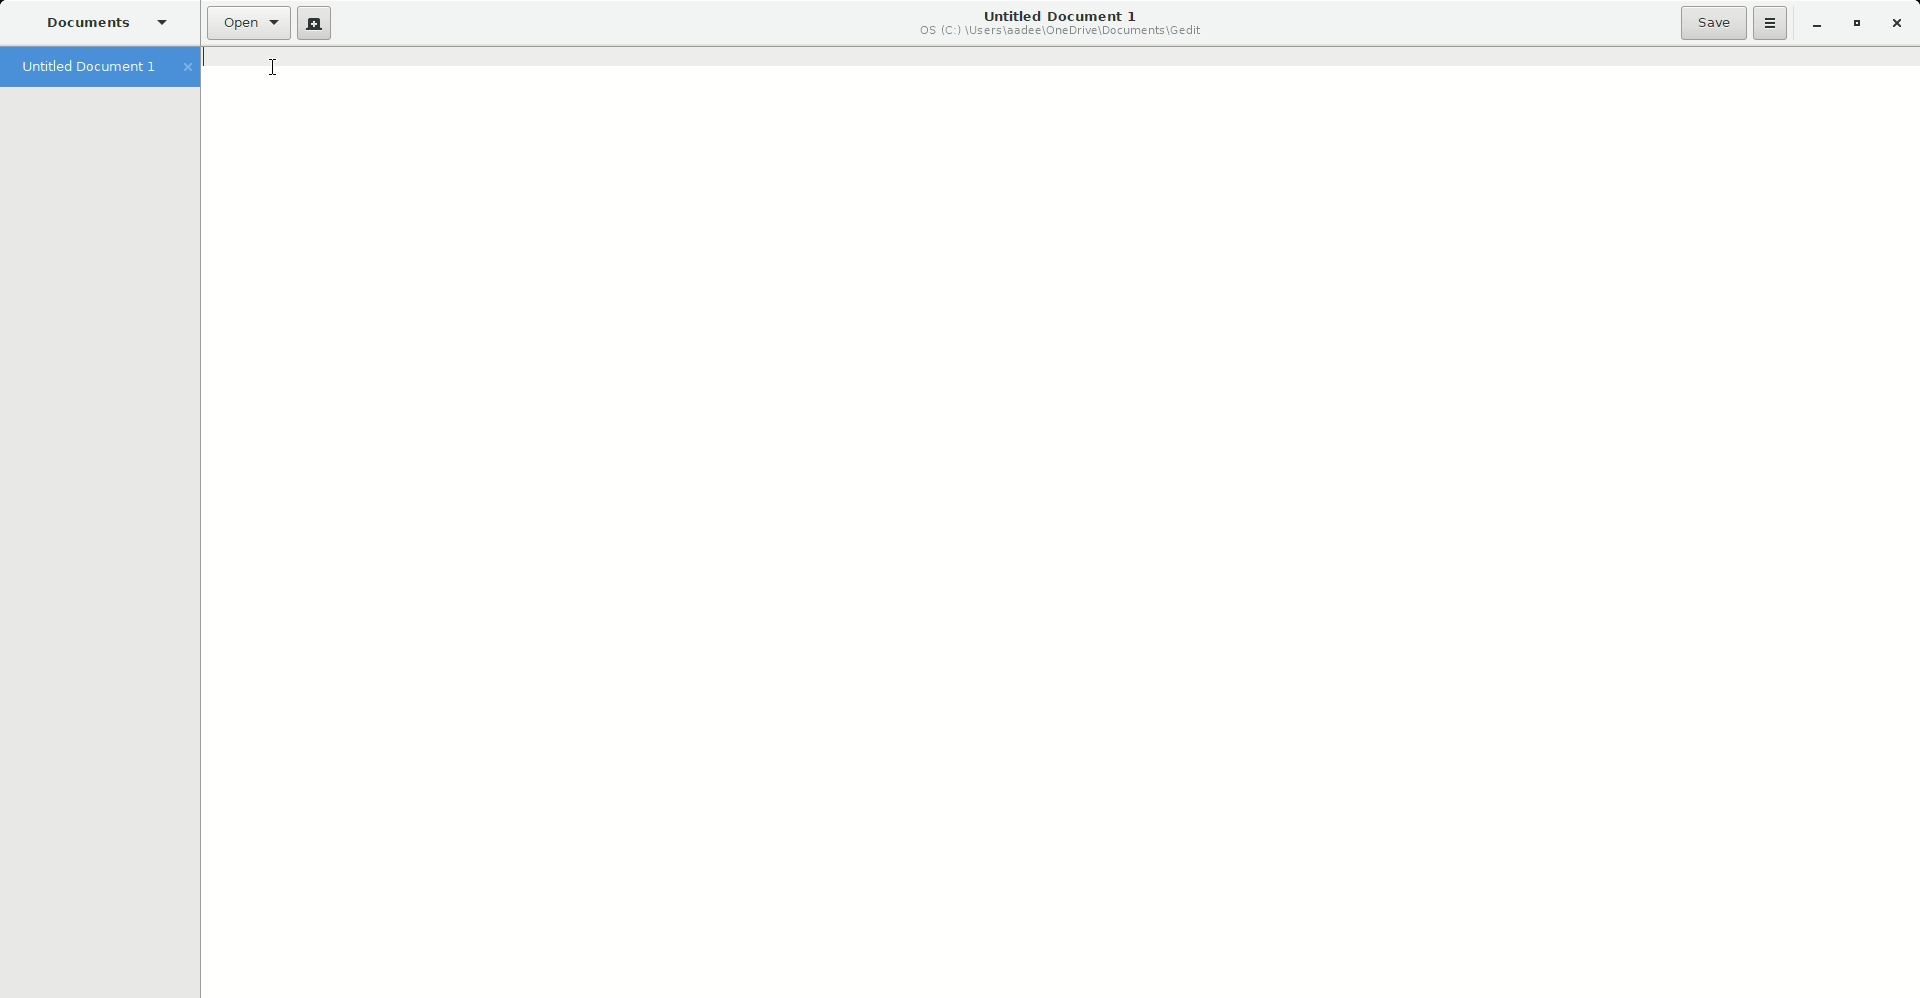 This screenshot has width=1920, height=998. Describe the element at coordinates (283, 67) in the screenshot. I see `Cursor` at that location.